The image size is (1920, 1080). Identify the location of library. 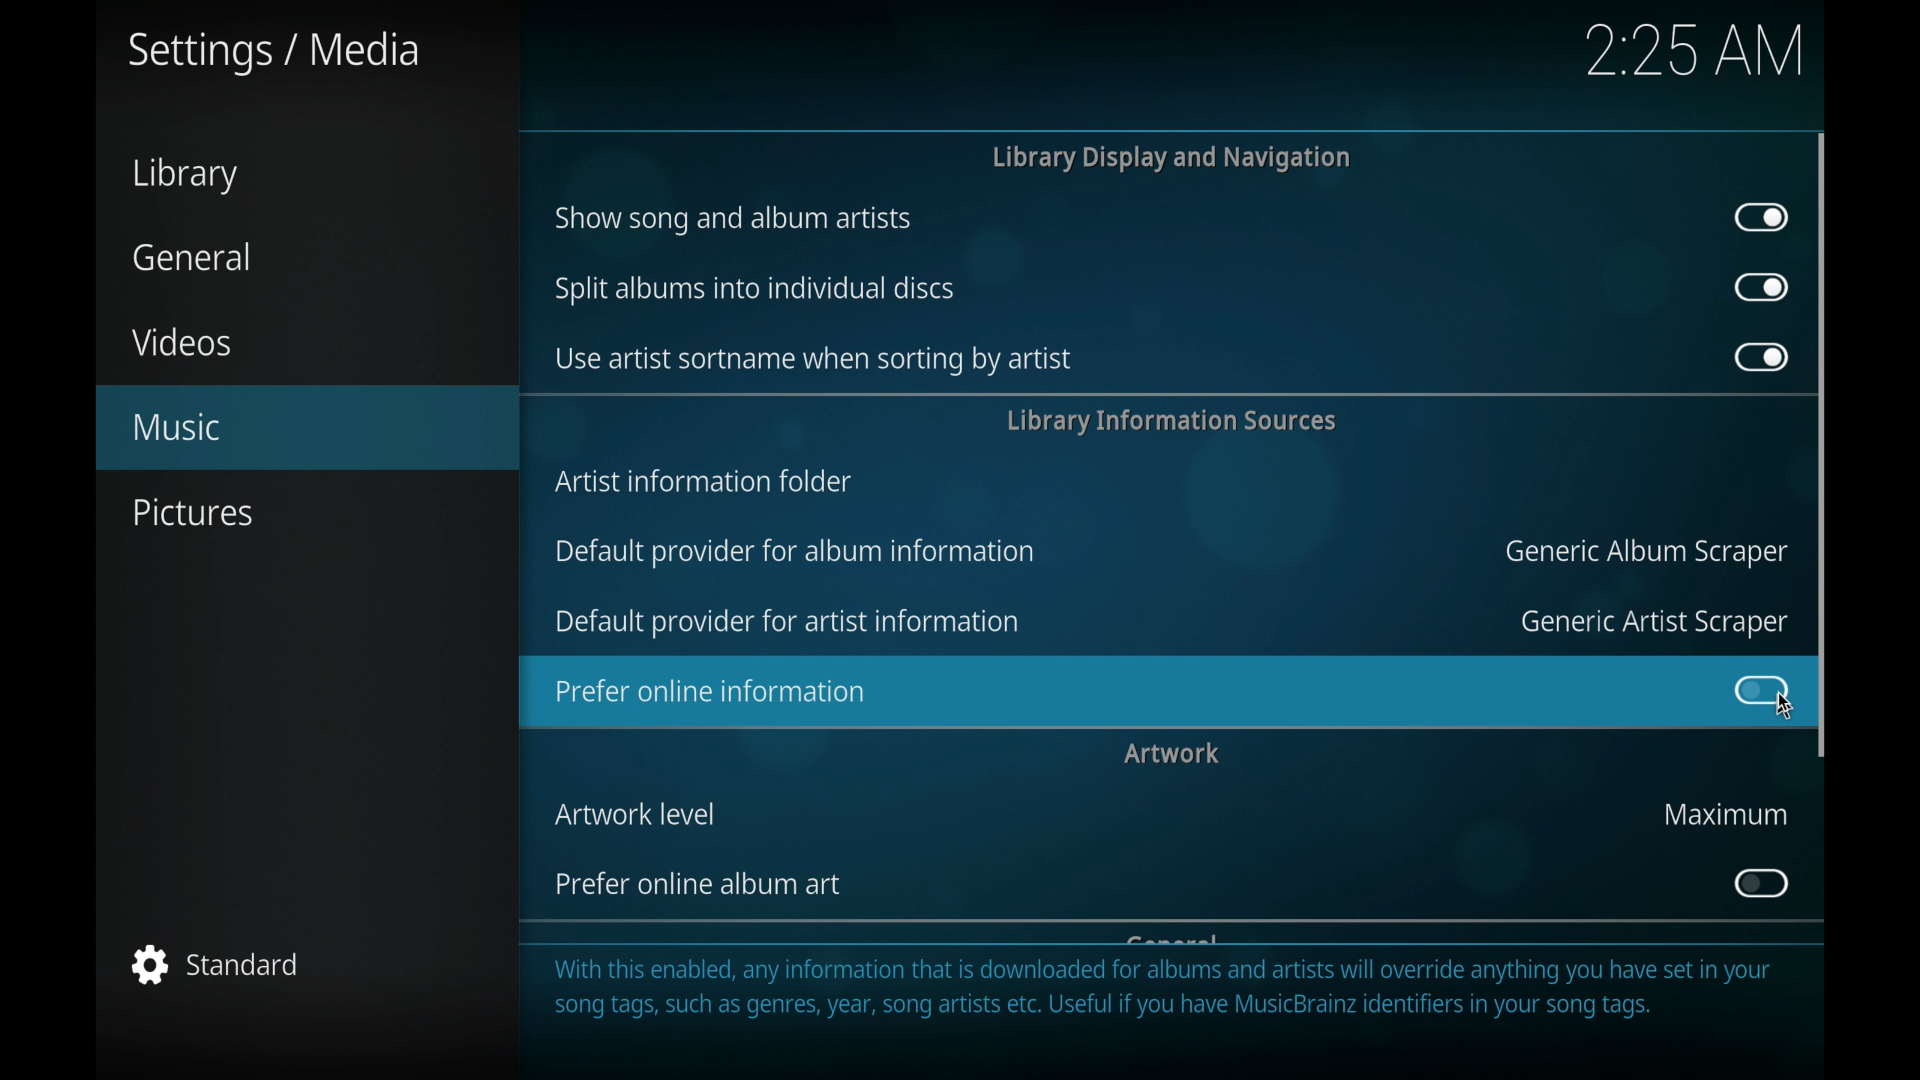
(186, 174).